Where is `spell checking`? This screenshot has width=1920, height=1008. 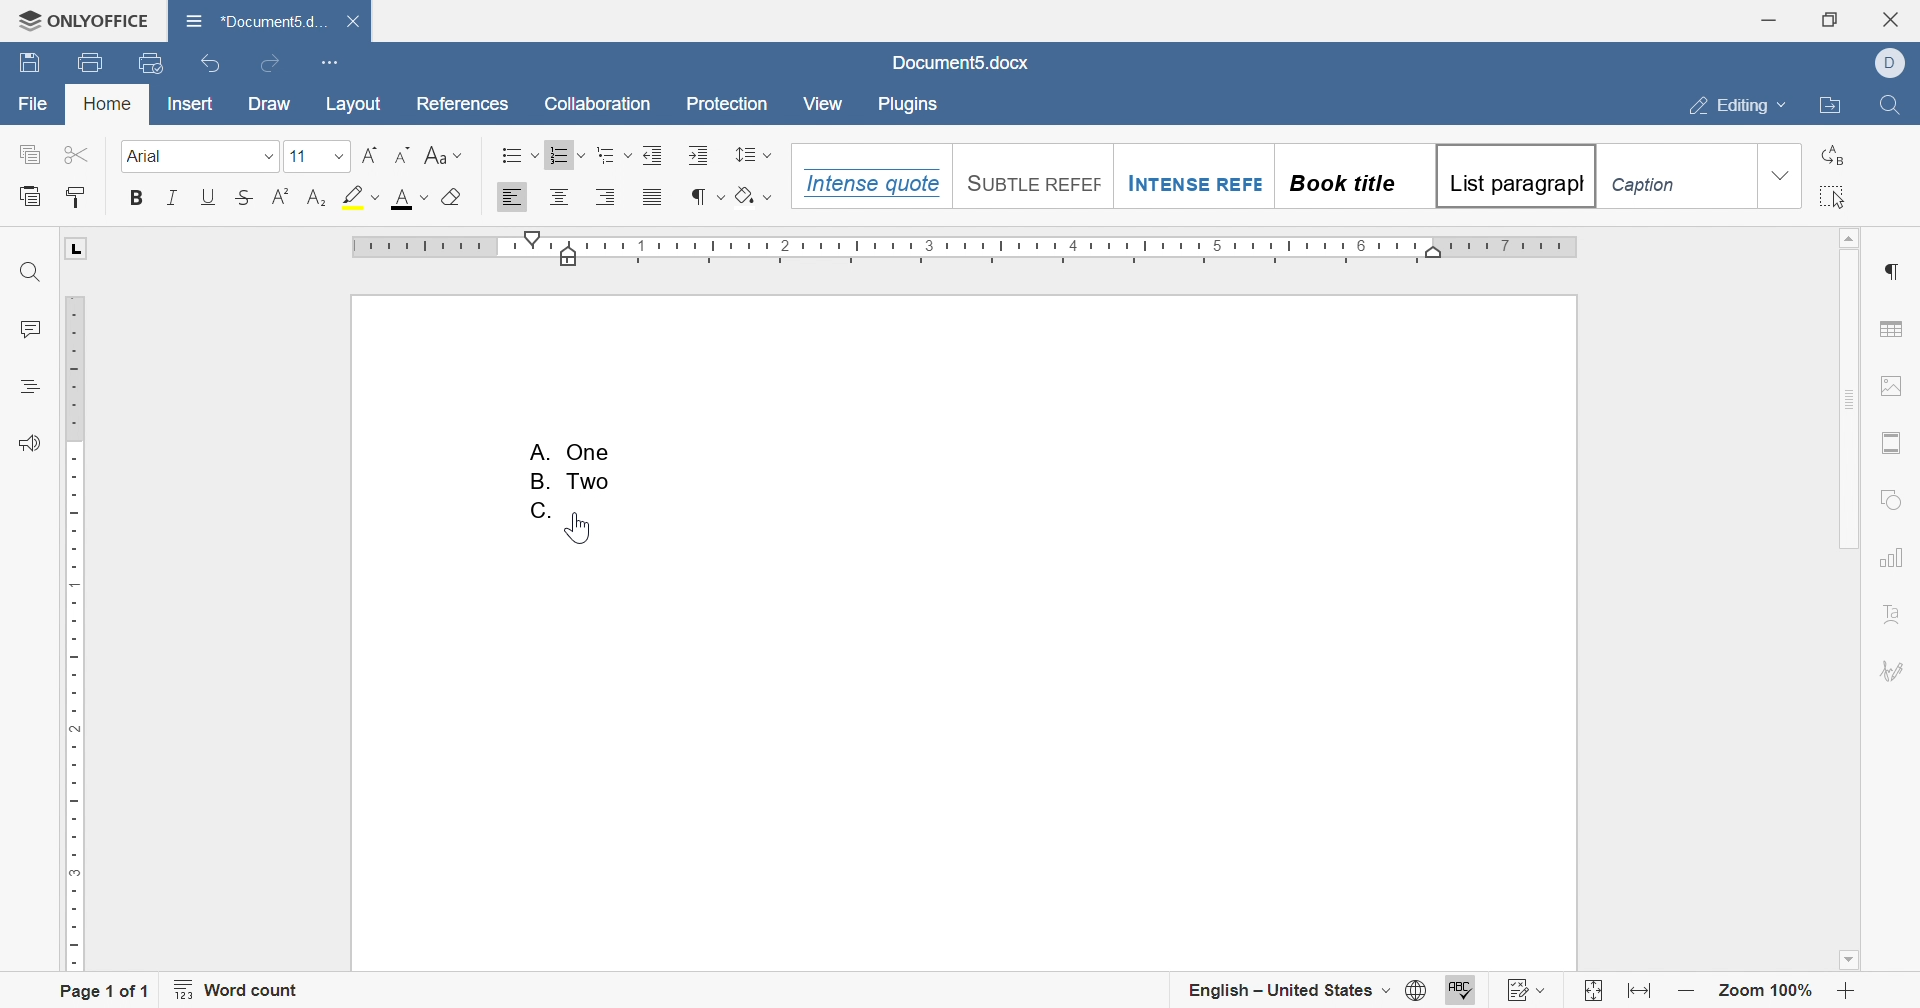 spell checking is located at coordinates (1463, 992).